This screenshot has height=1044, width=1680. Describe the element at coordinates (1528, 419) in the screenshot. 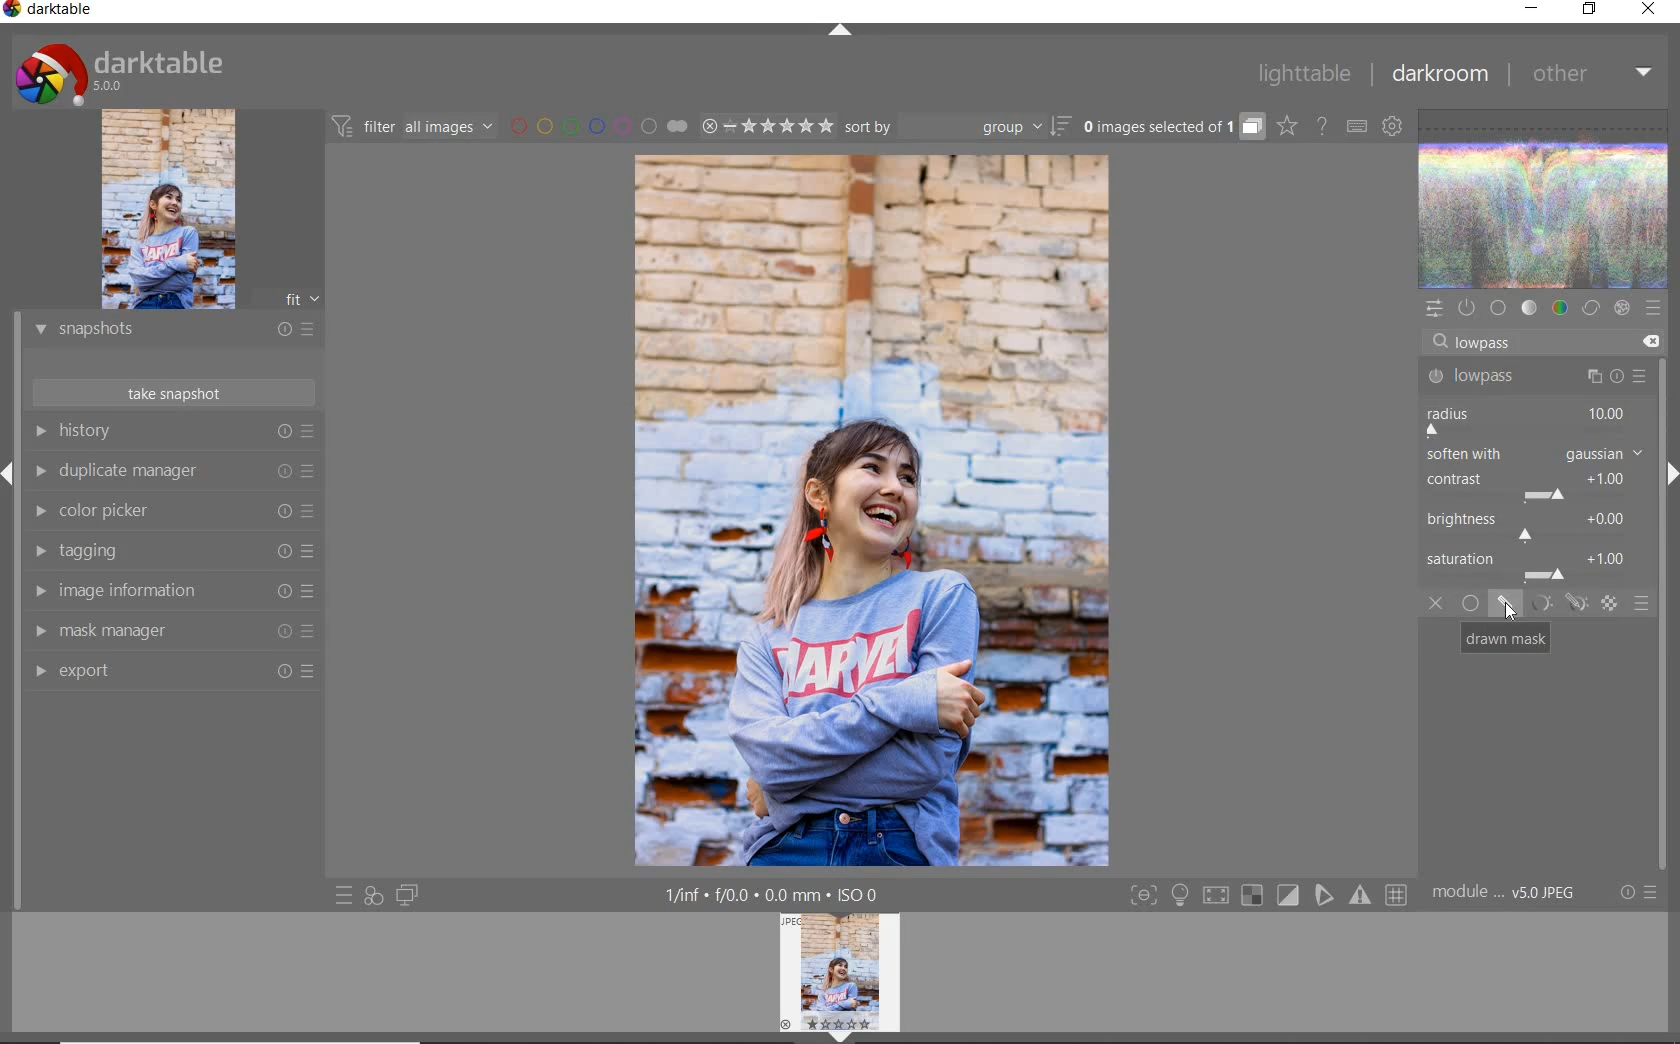

I see `radius` at that location.